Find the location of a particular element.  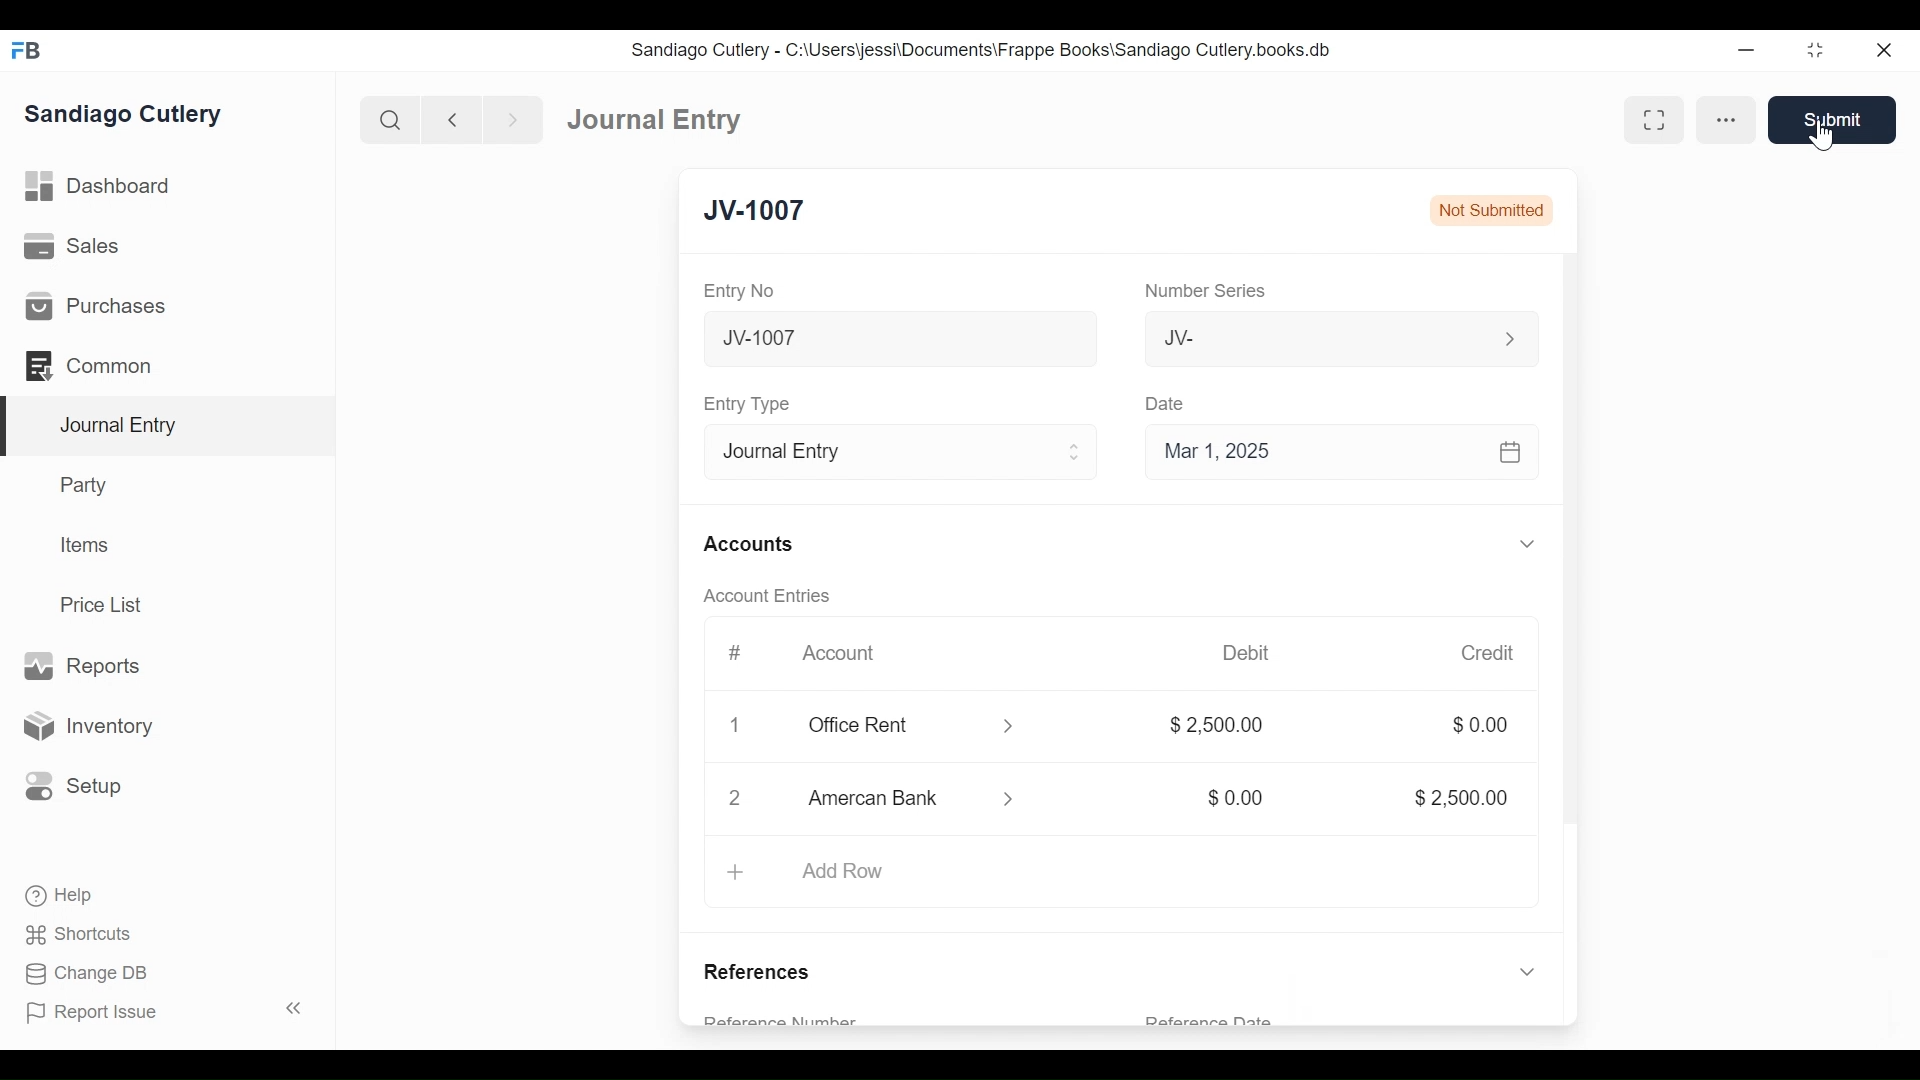

$2500.00 is located at coordinates (1218, 728).